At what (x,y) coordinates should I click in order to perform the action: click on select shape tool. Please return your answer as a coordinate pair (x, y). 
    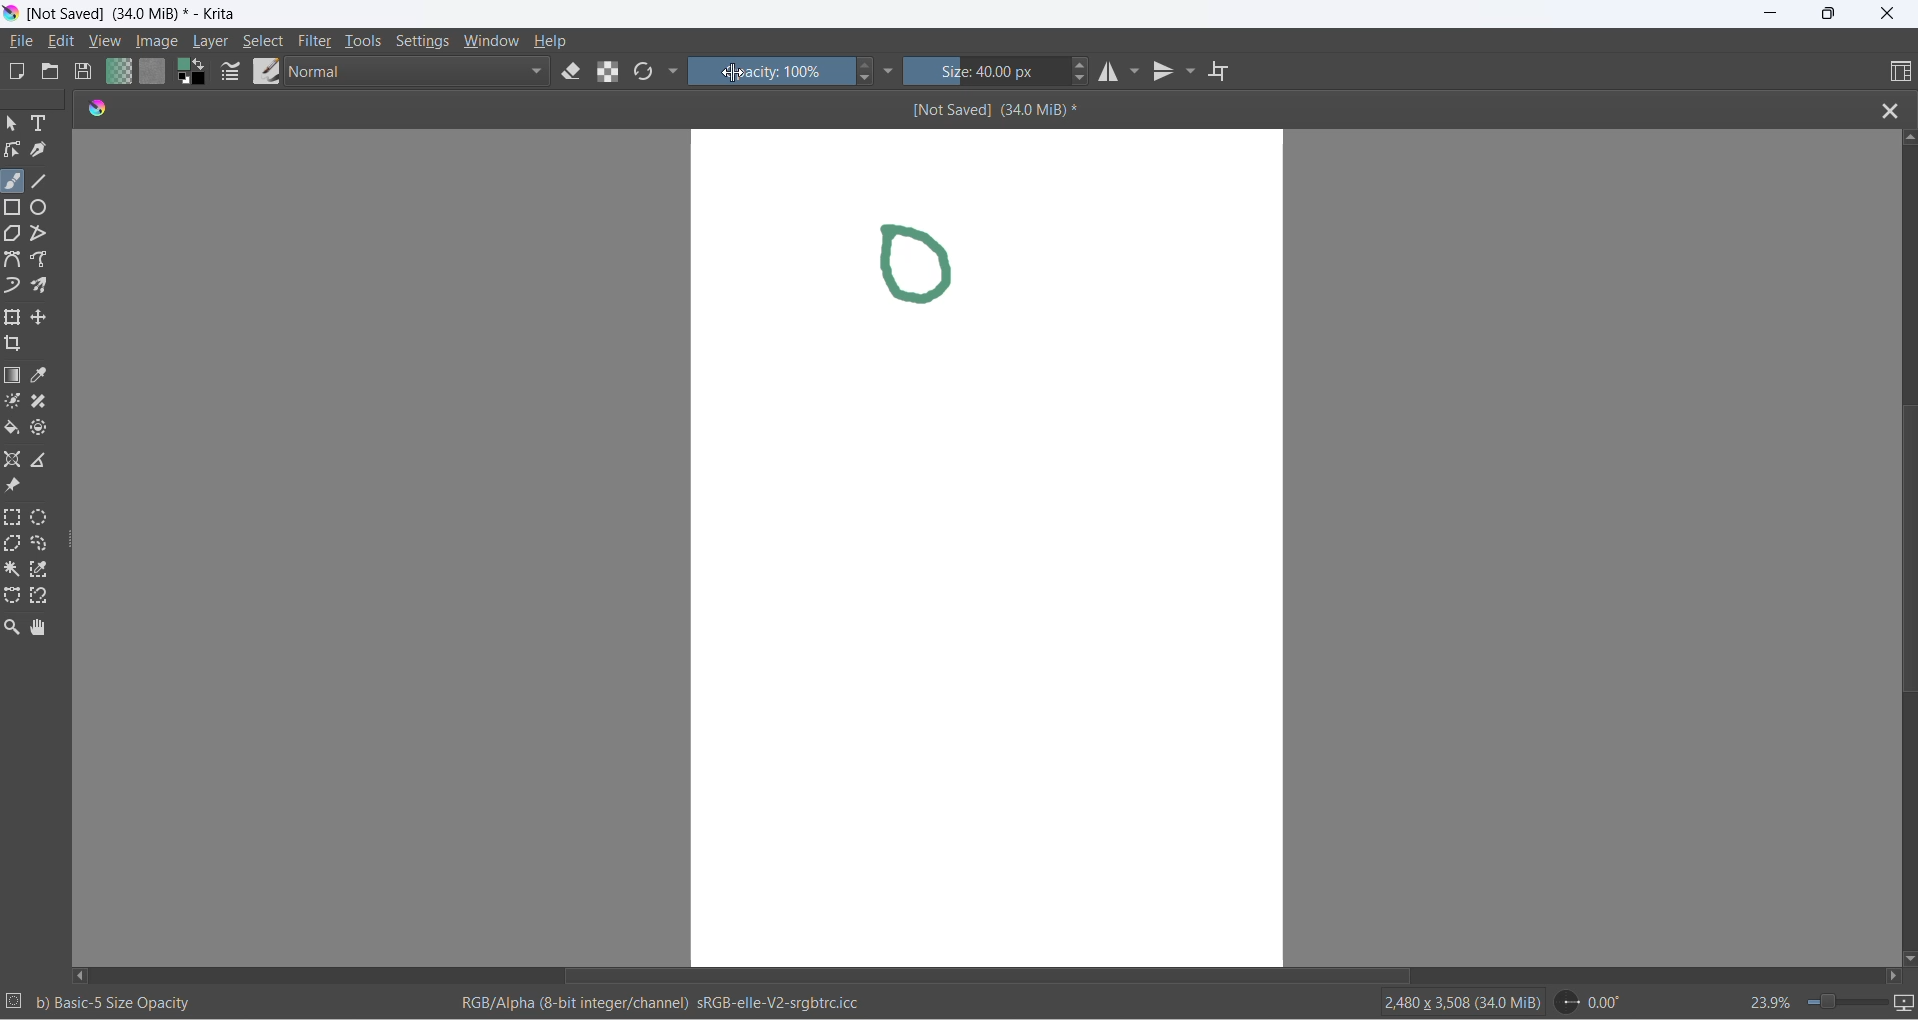
    Looking at the image, I should click on (15, 126).